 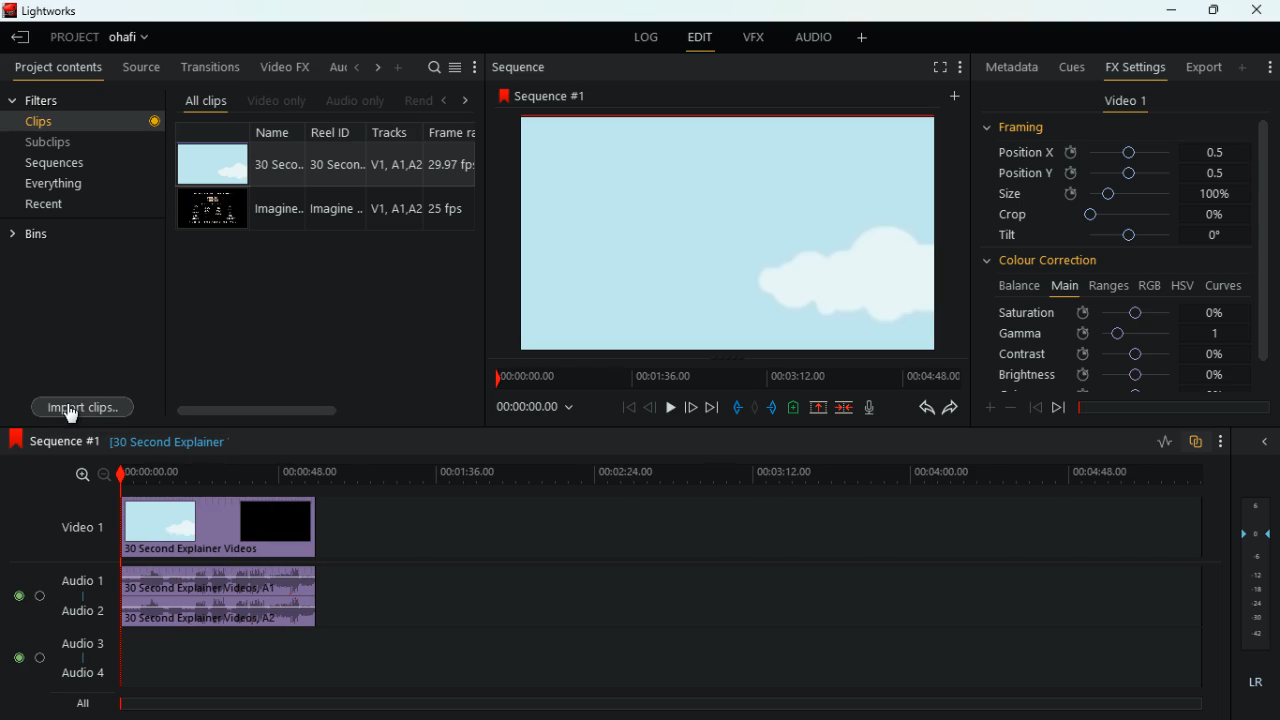 I want to click on position y, so click(x=1115, y=173).